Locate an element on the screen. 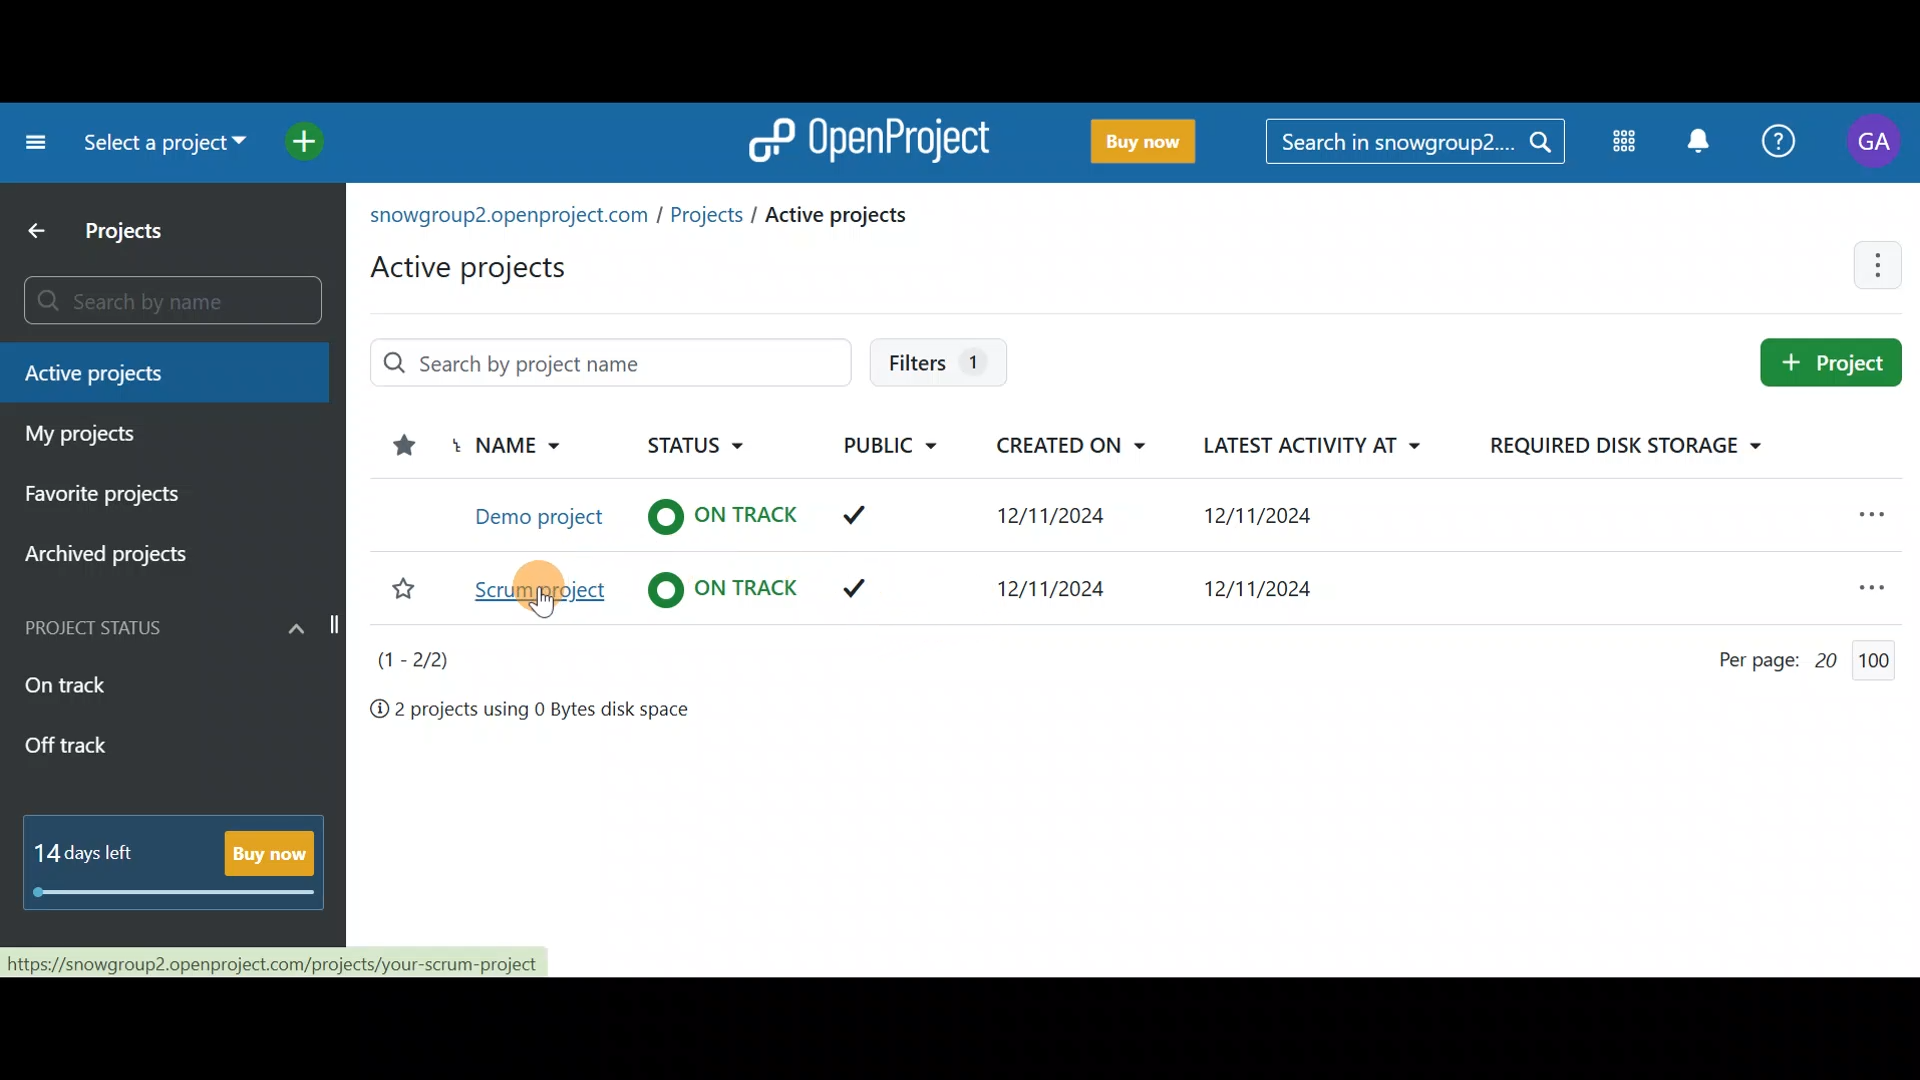 The width and height of the screenshot is (1920, 1080). Archived projects is located at coordinates (137, 555).